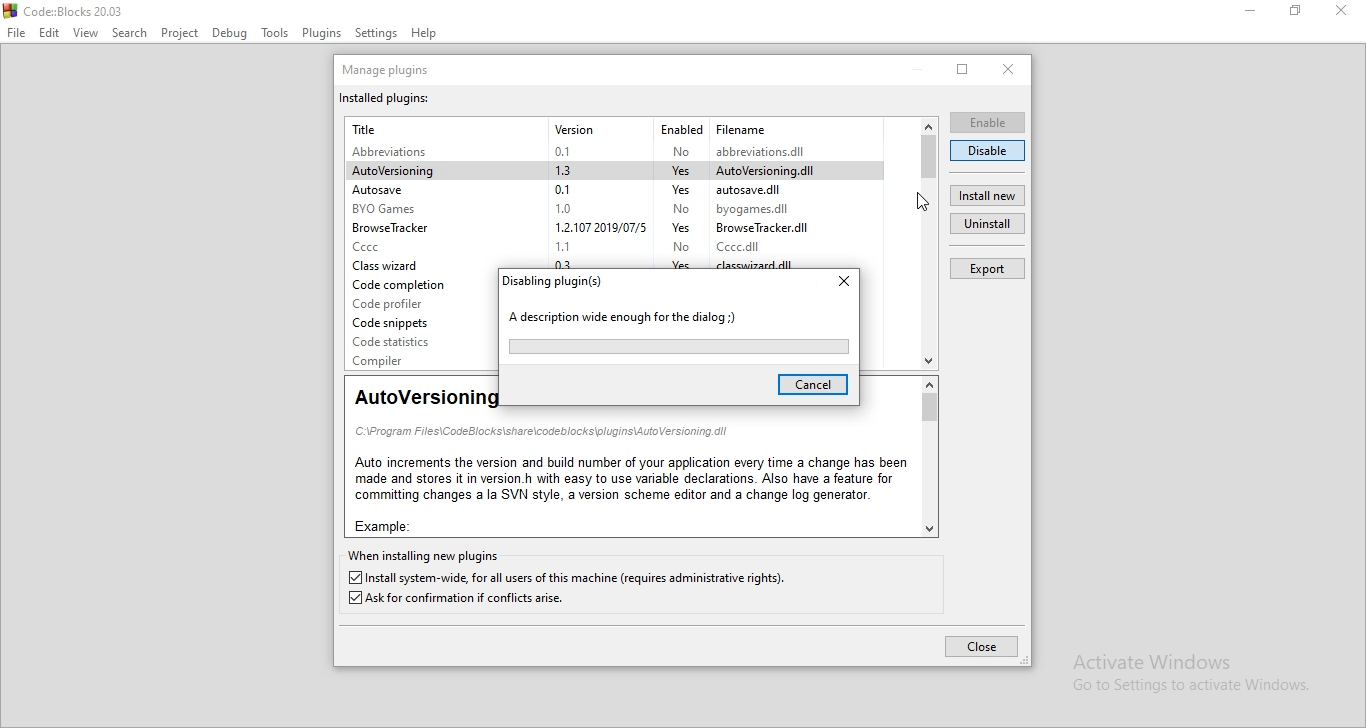 This screenshot has width=1366, height=728. Describe the element at coordinates (987, 222) in the screenshot. I see `uninstall` at that location.